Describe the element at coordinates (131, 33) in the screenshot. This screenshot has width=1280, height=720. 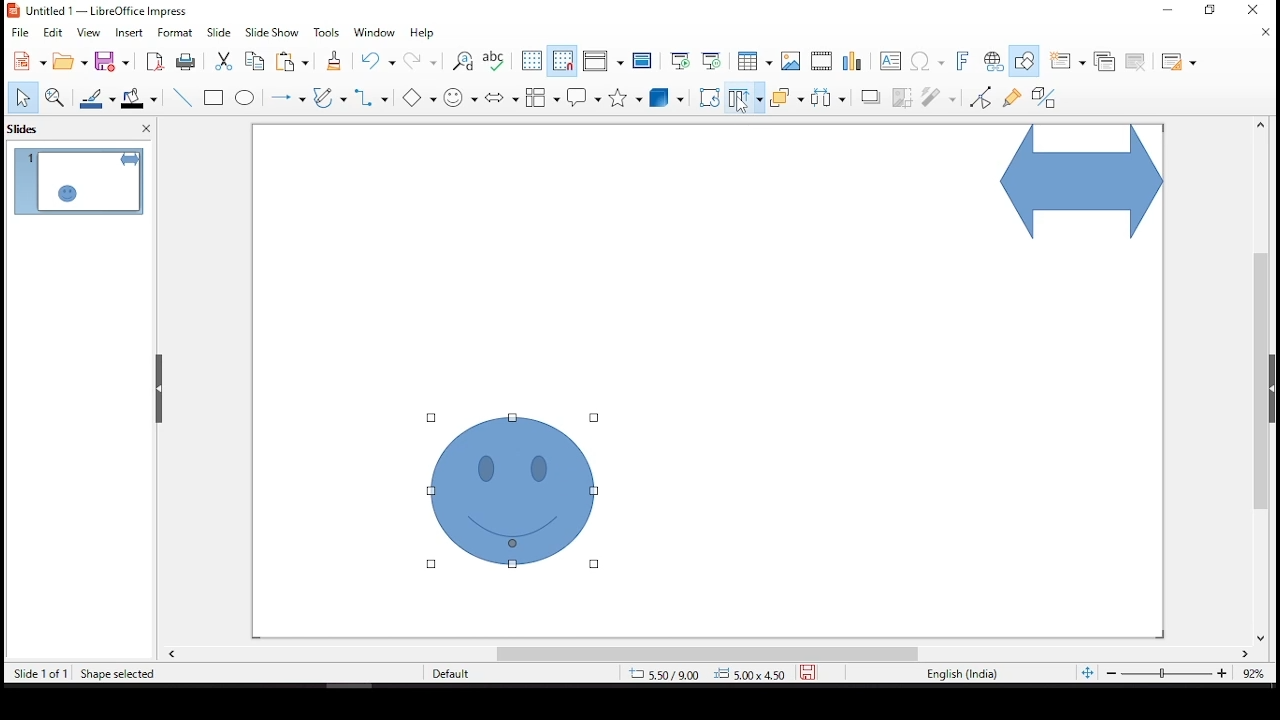
I see `insert` at that location.